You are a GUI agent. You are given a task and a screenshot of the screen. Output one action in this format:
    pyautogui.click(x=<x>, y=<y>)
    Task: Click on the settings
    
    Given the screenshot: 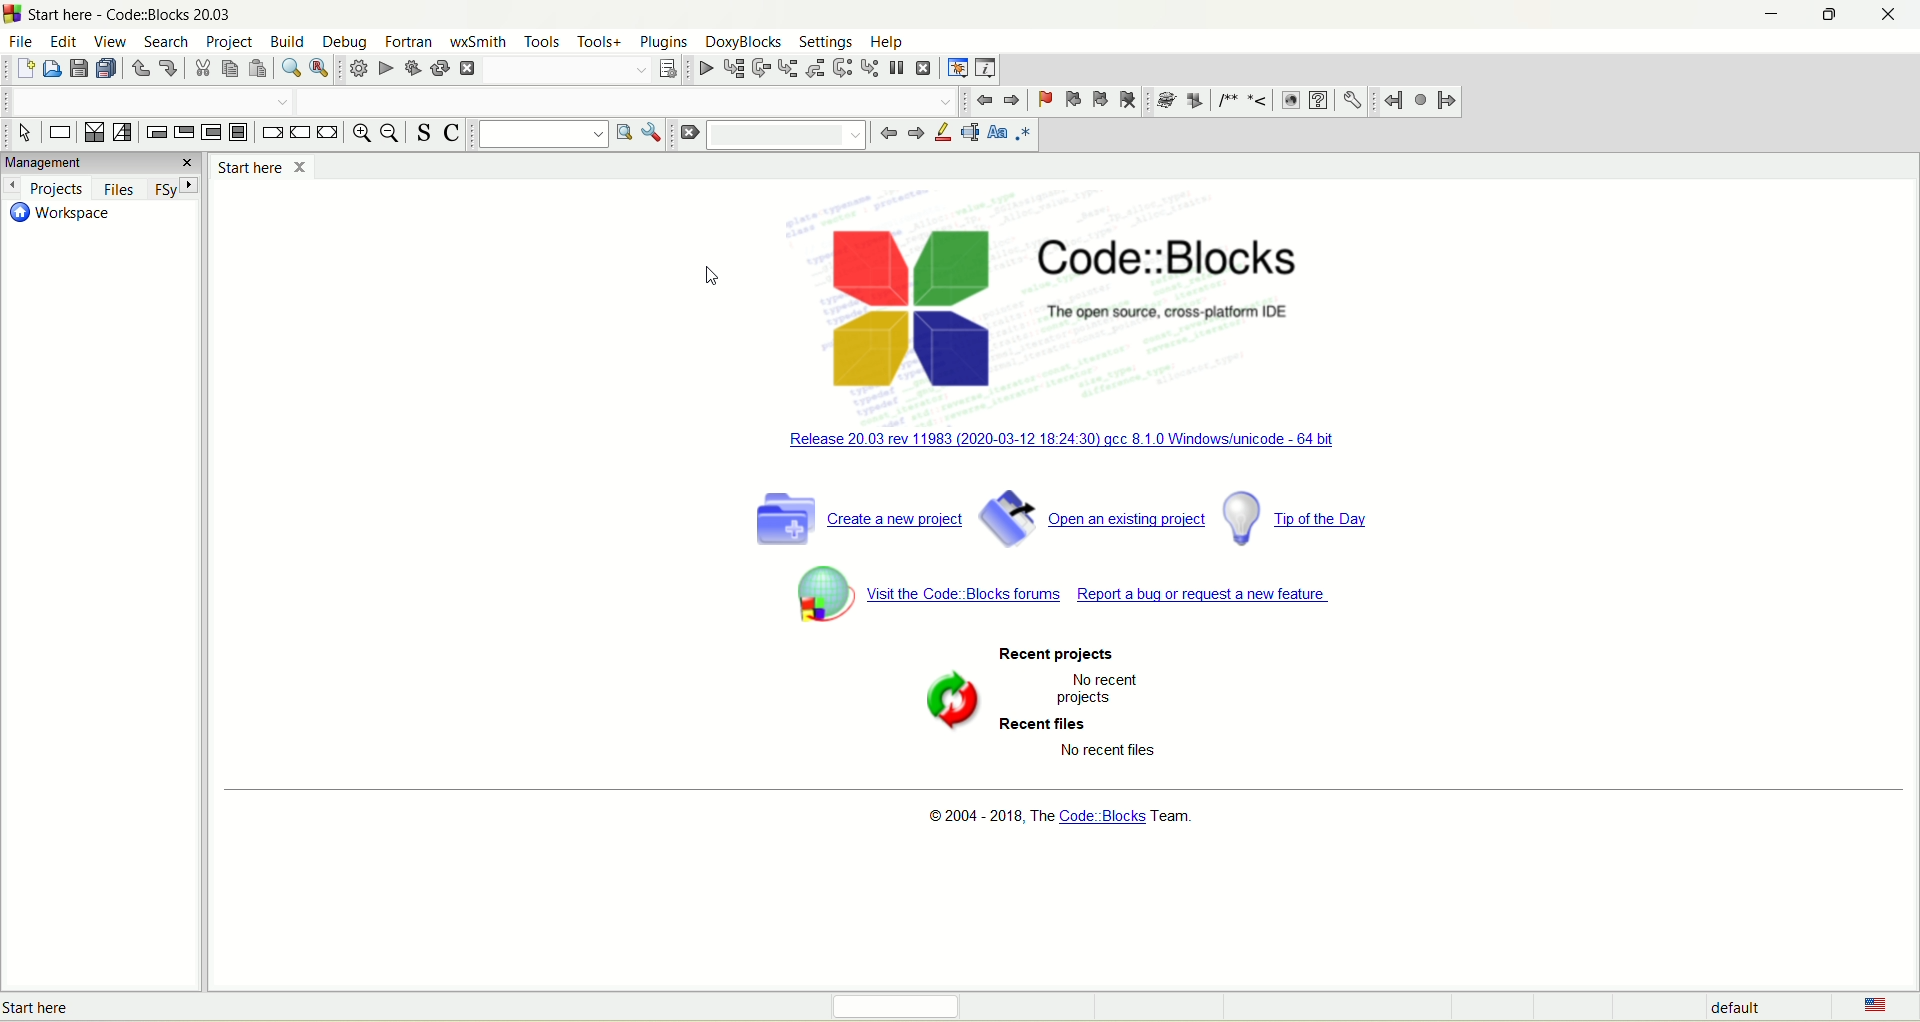 What is the action you would take?
    pyautogui.click(x=1355, y=99)
    